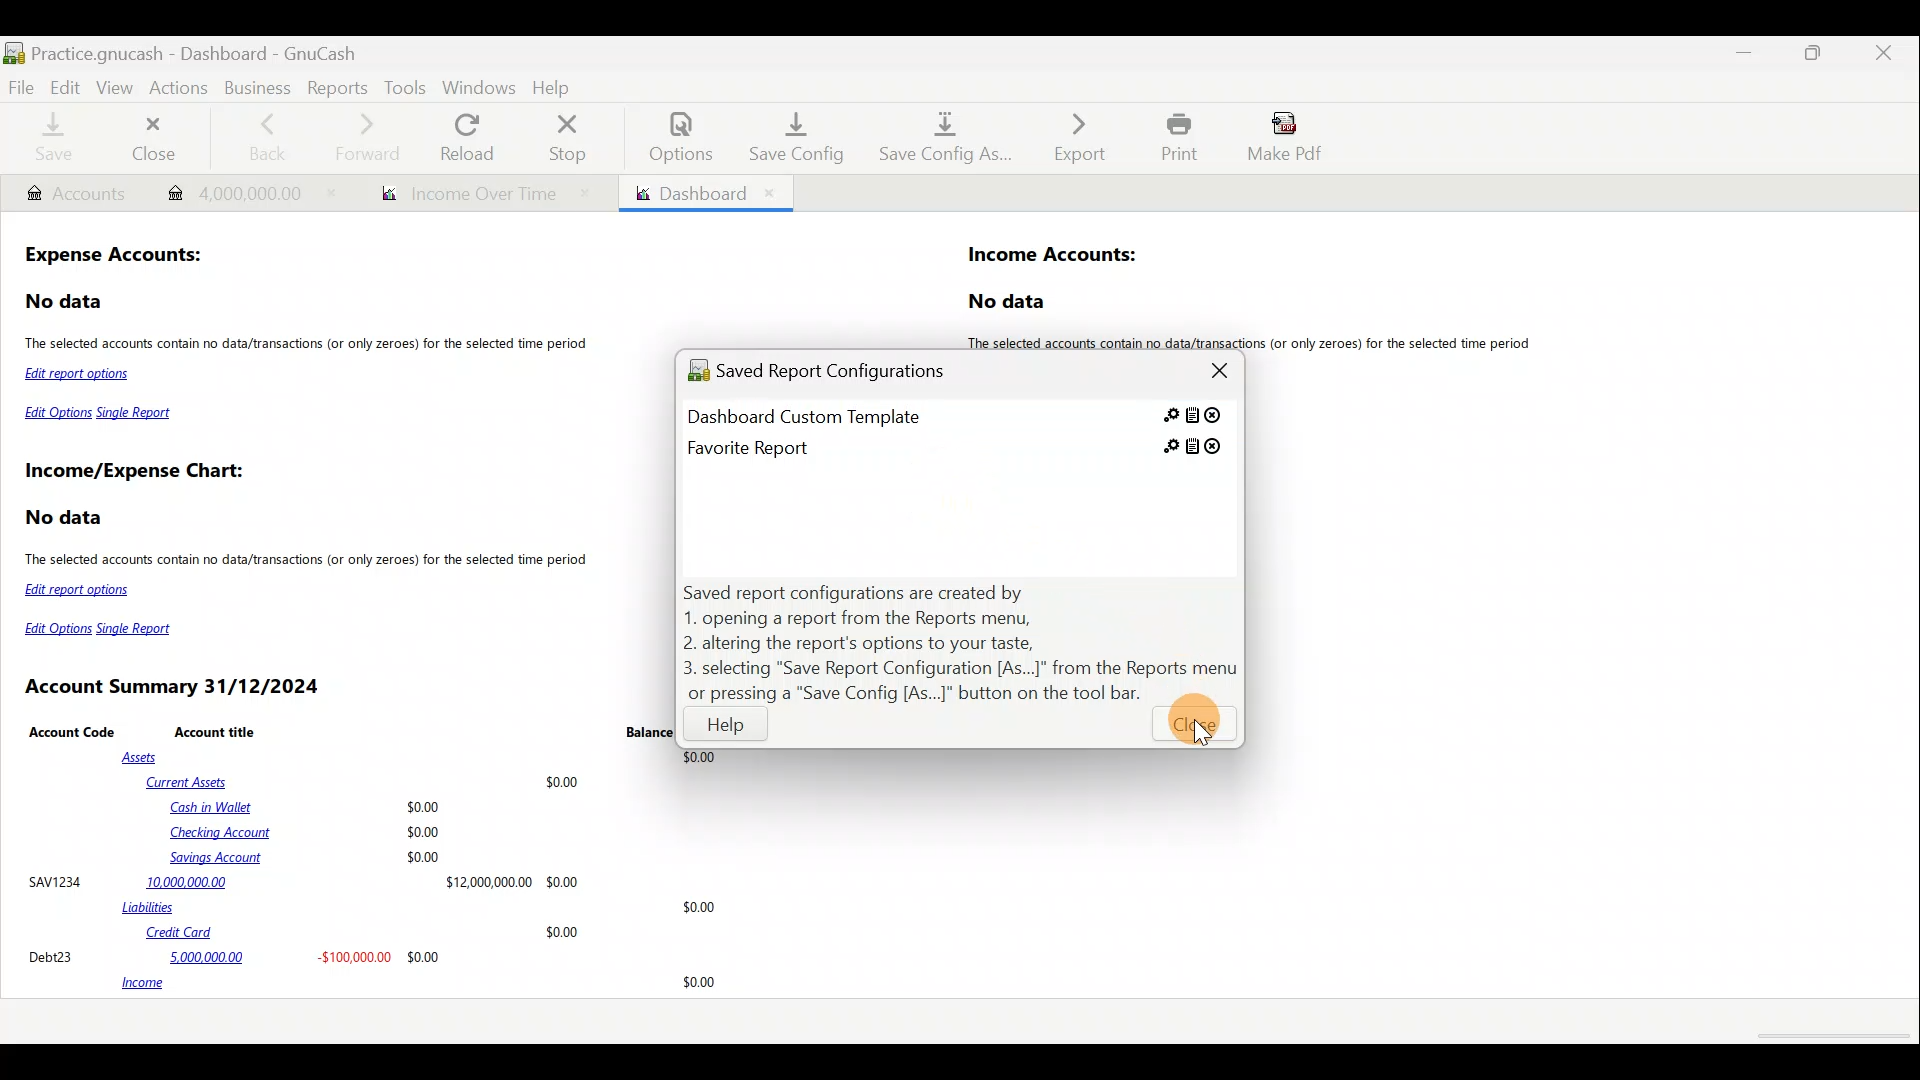  What do you see at coordinates (959, 414) in the screenshot?
I see `Saved report 1` at bounding box center [959, 414].